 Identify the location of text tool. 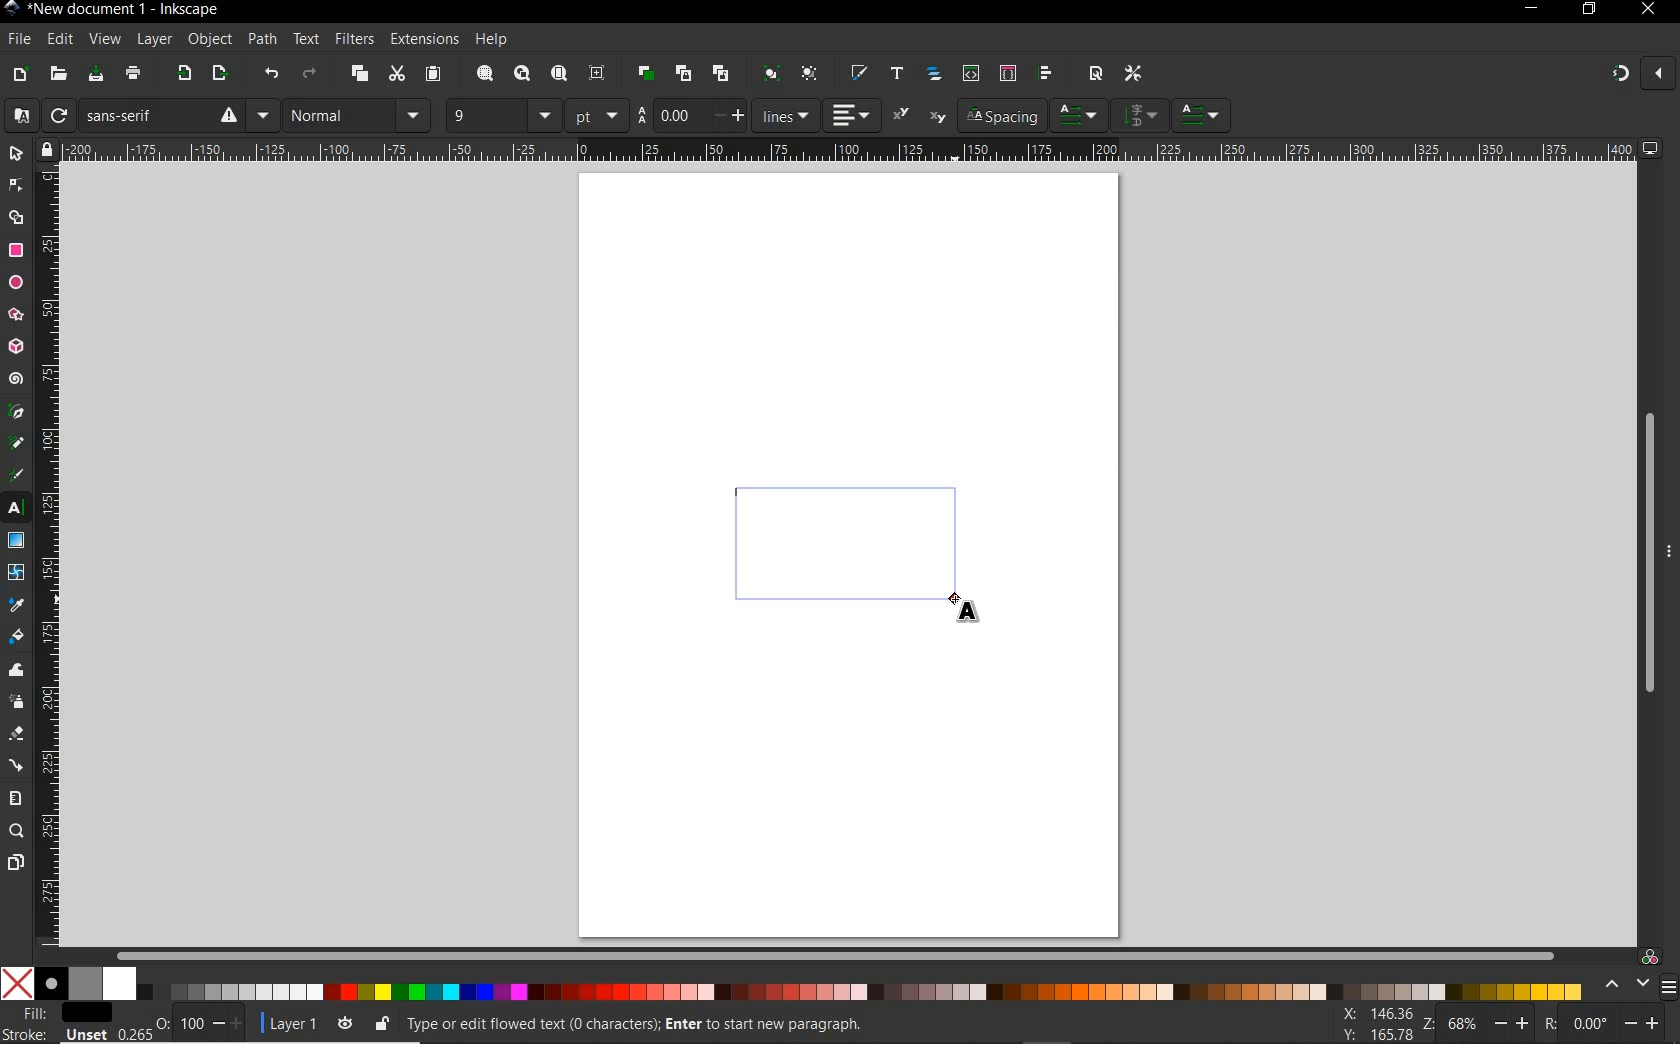
(16, 509).